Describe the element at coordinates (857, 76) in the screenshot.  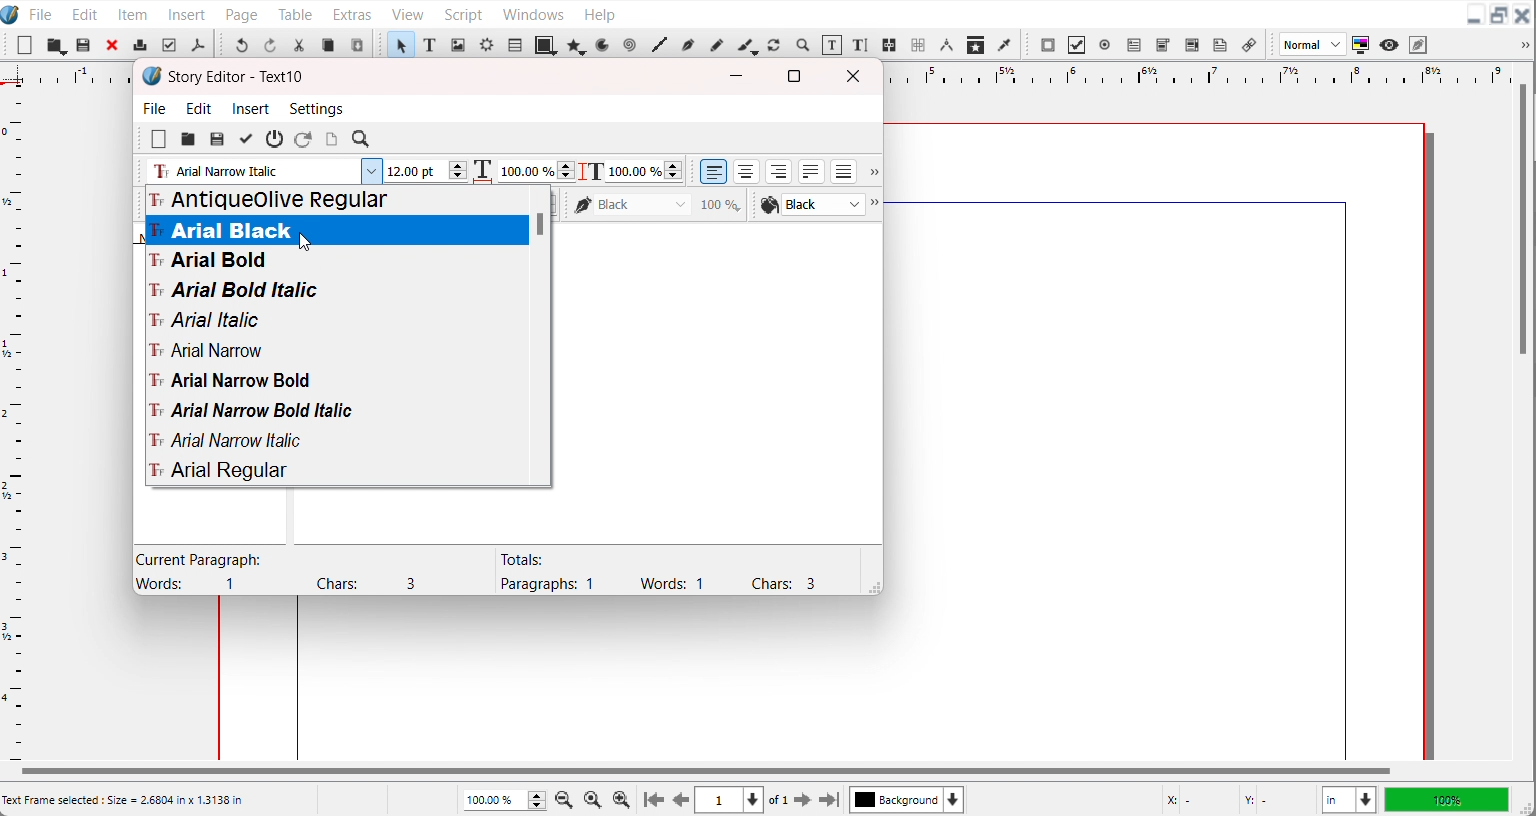
I see `Close` at that location.